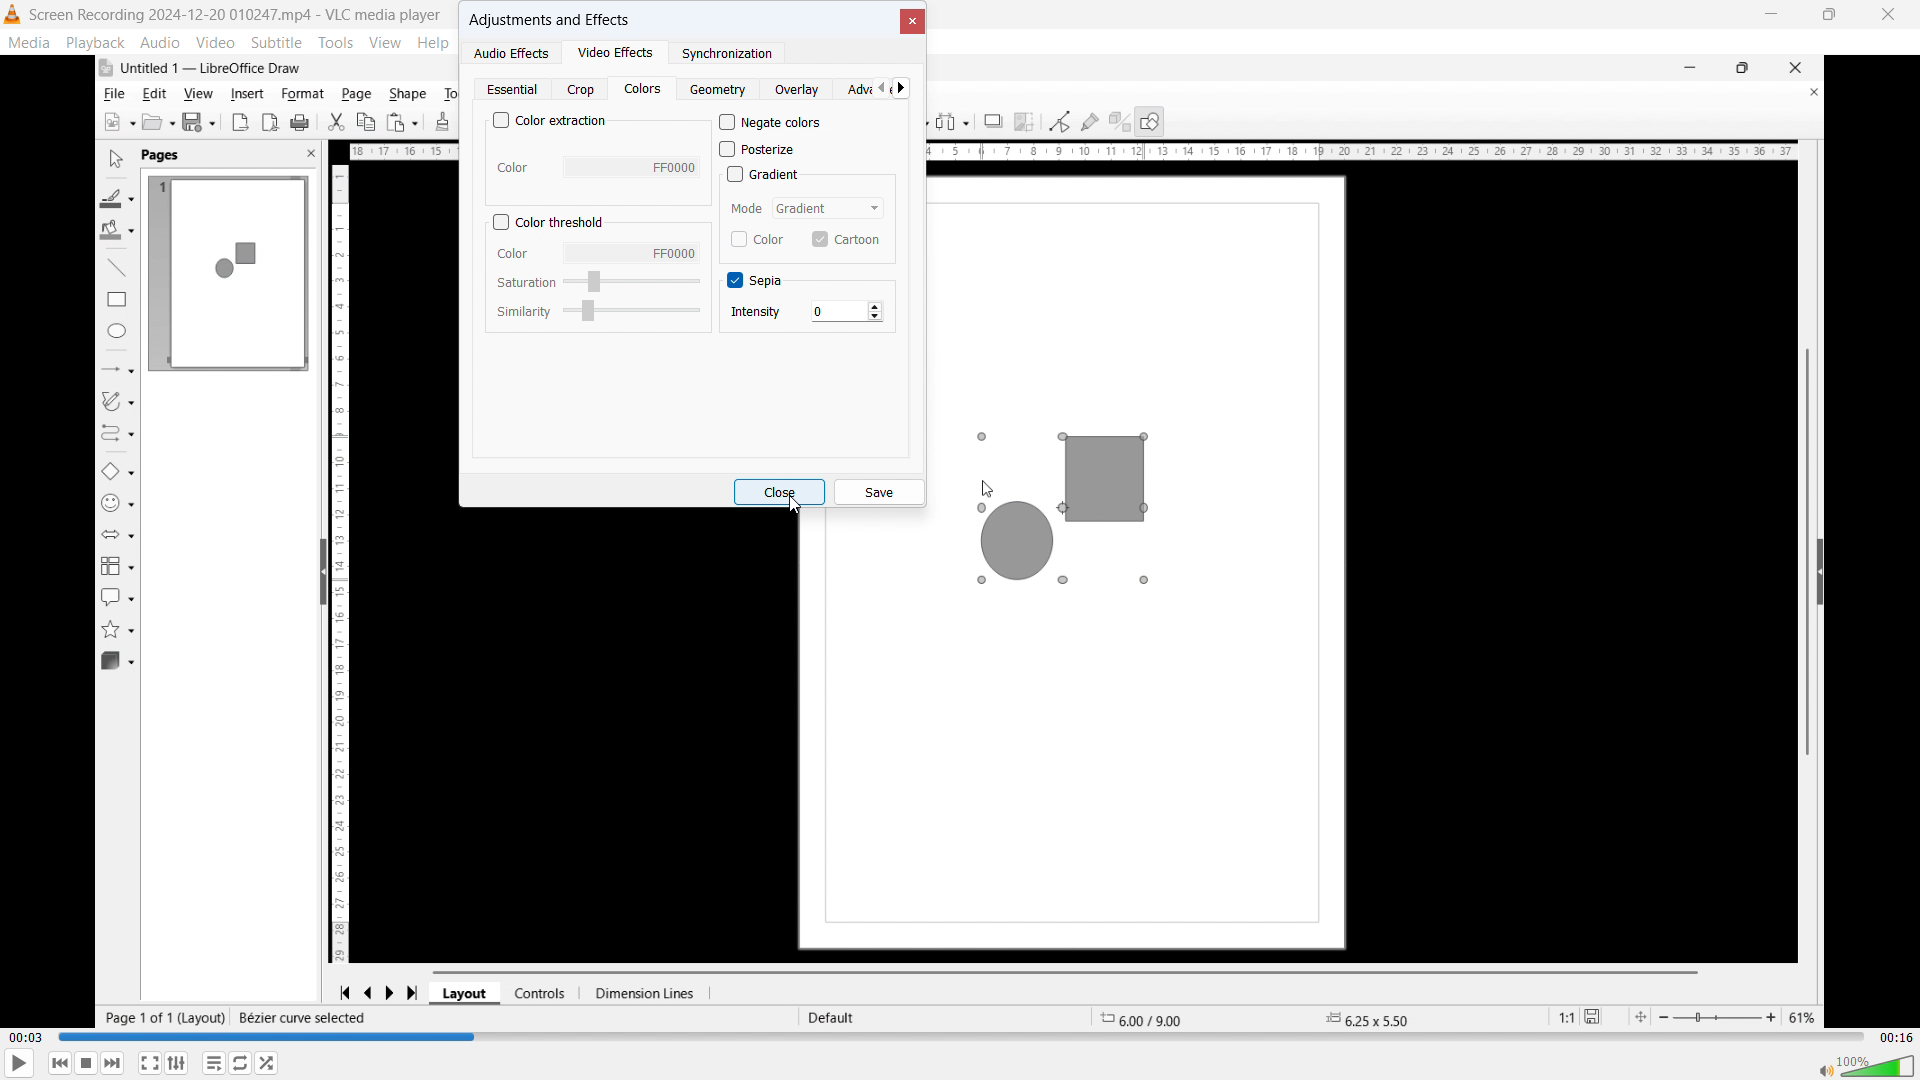 This screenshot has width=1920, height=1080. I want to click on close , so click(780, 492).